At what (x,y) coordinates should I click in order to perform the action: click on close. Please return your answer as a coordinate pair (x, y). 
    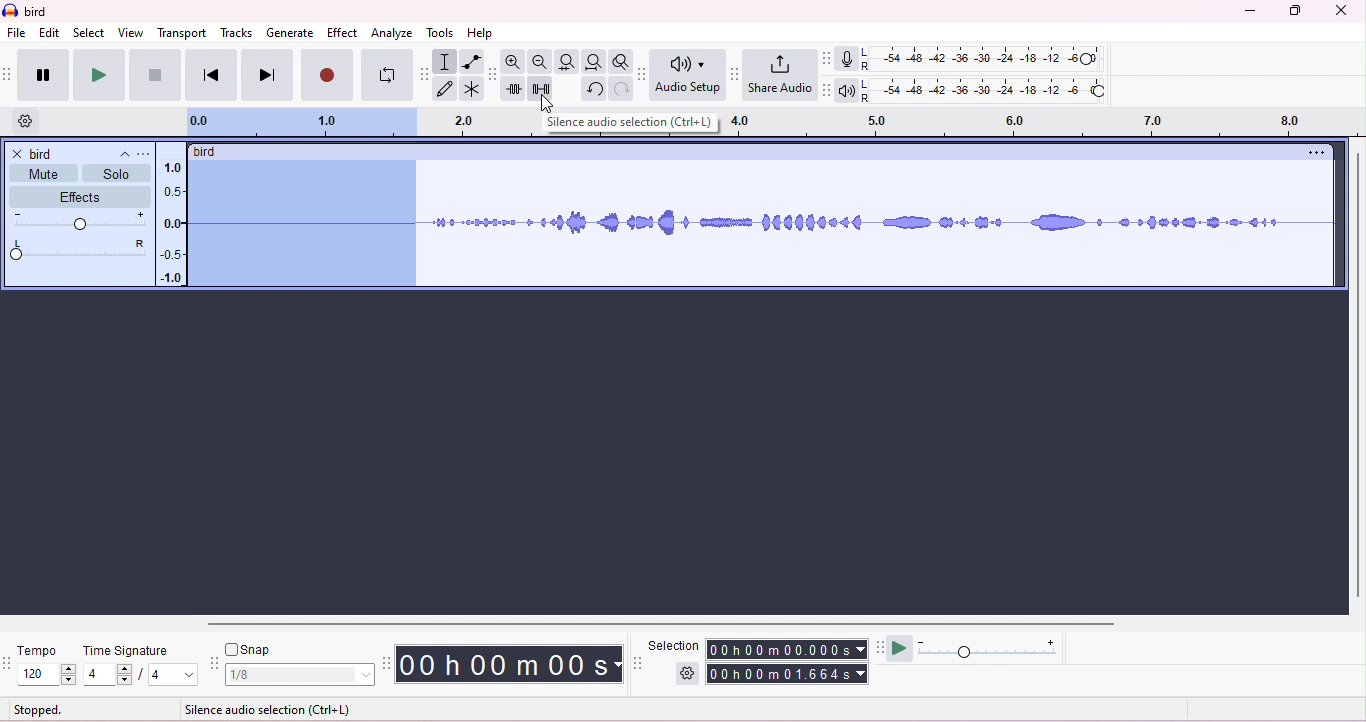
    Looking at the image, I should click on (1340, 10).